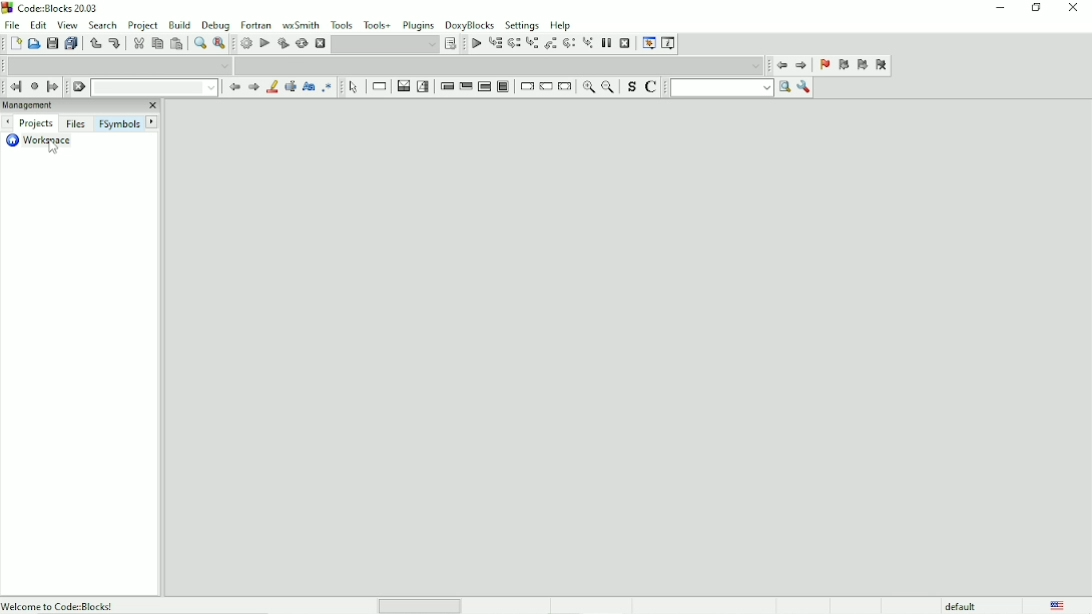 Image resolution: width=1092 pixels, height=614 pixels. What do you see at coordinates (216, 24) in the screenshot?
I see `Debug` at bounding box center [216, 24].